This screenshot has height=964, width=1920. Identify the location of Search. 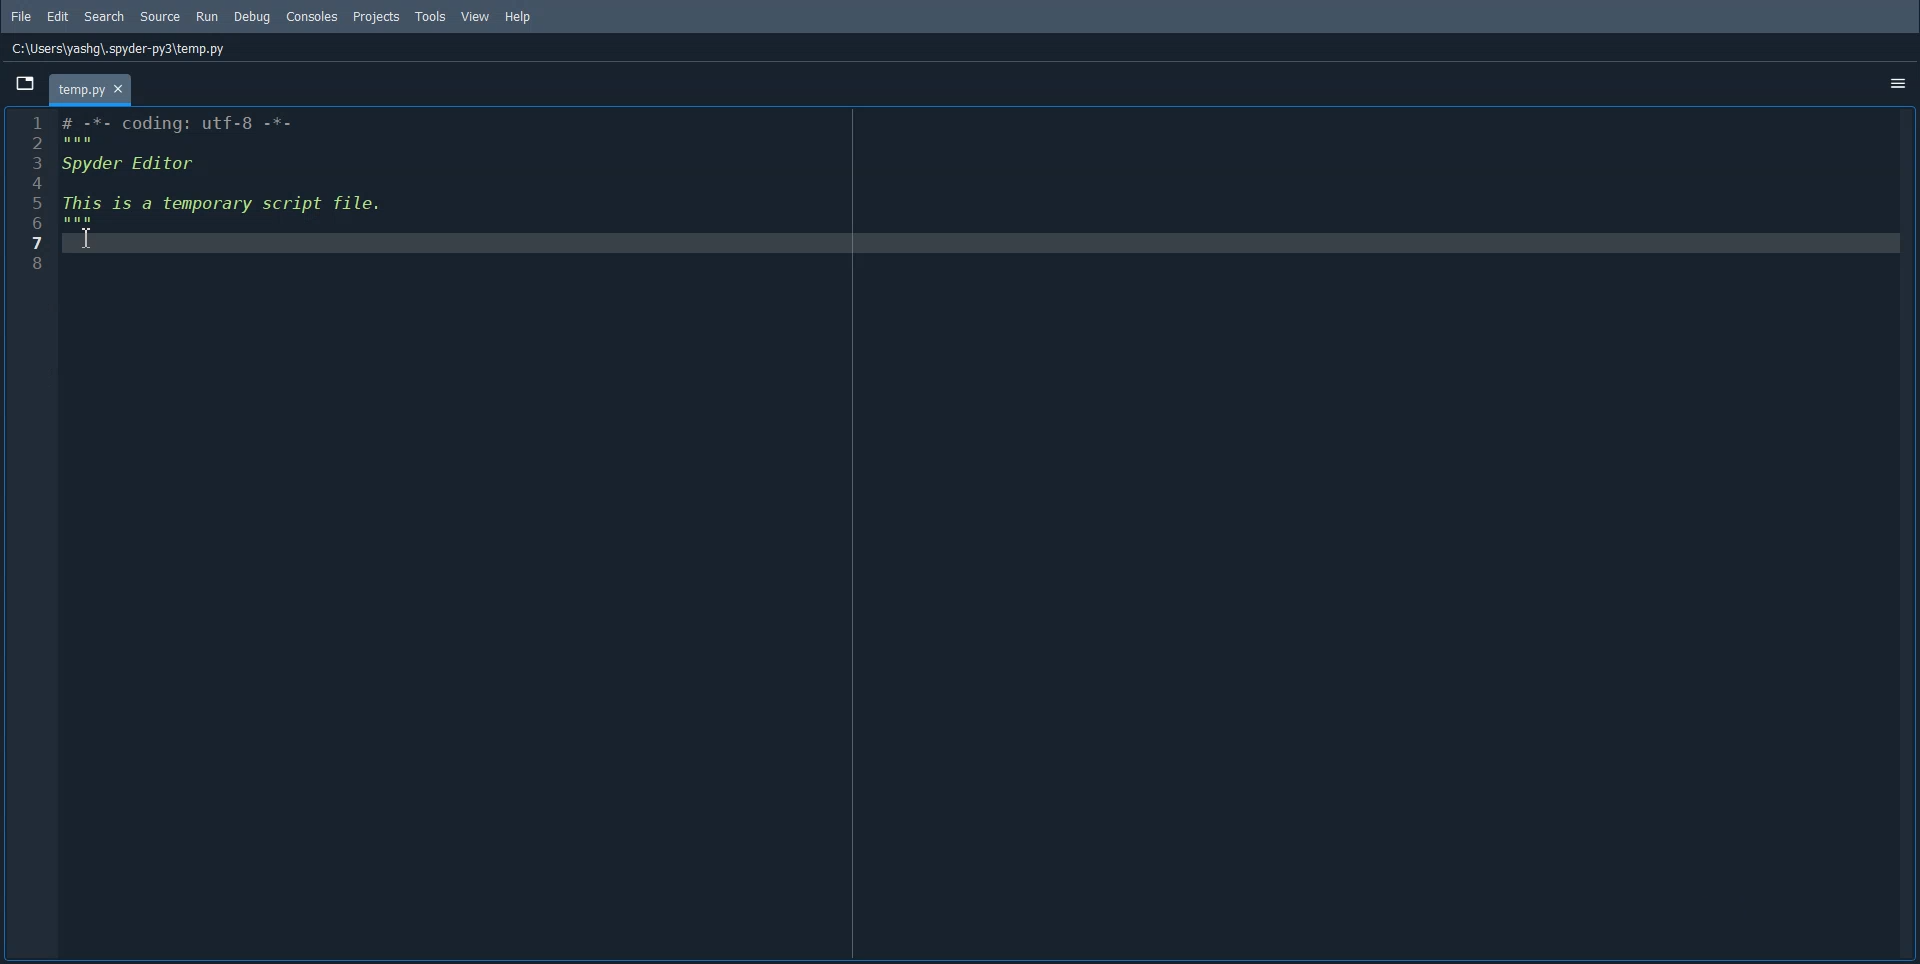
(106, 17).